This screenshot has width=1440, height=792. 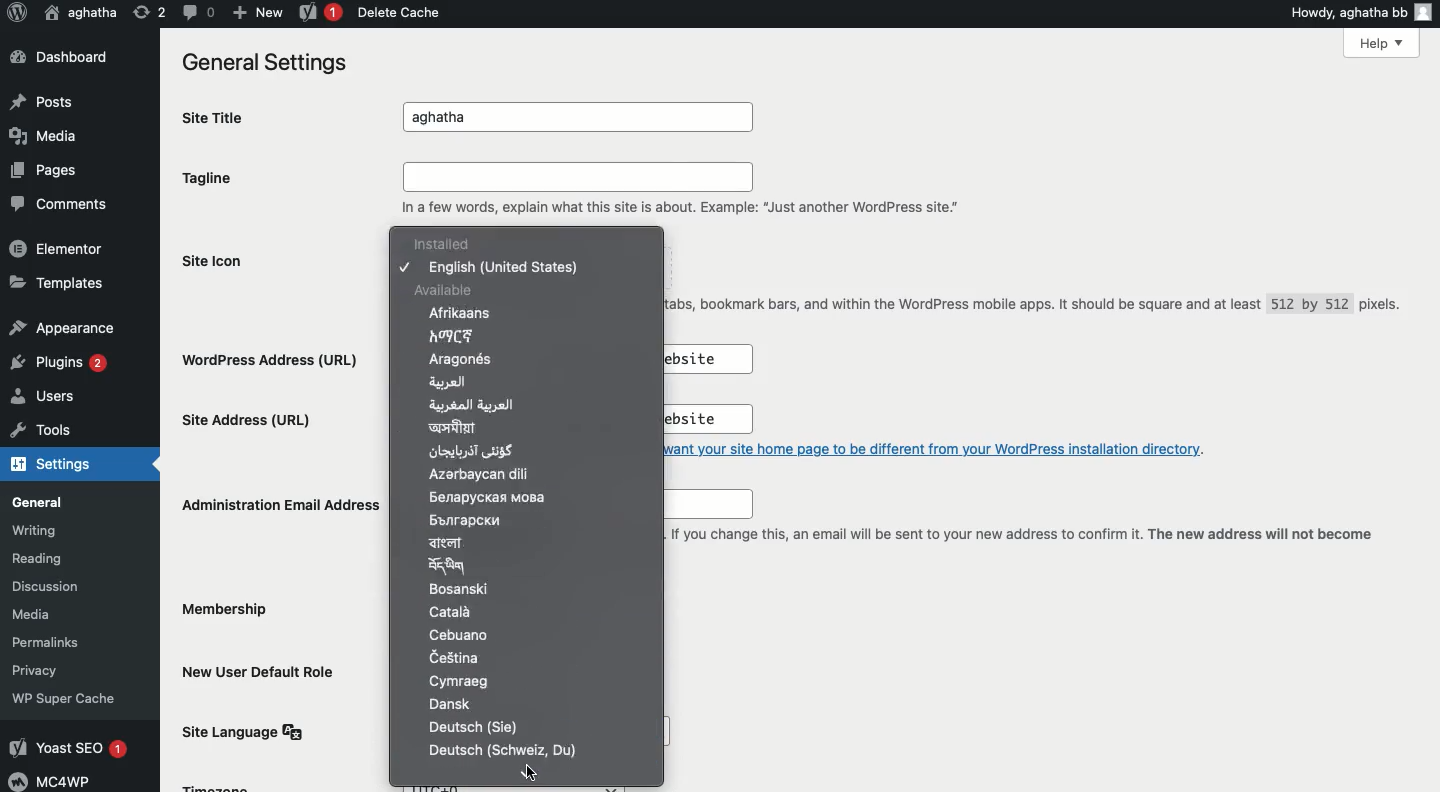 What do you see at coordinates (57, 248) in the screenshot?
I see `Elementor` at bounding box center [57, 248].